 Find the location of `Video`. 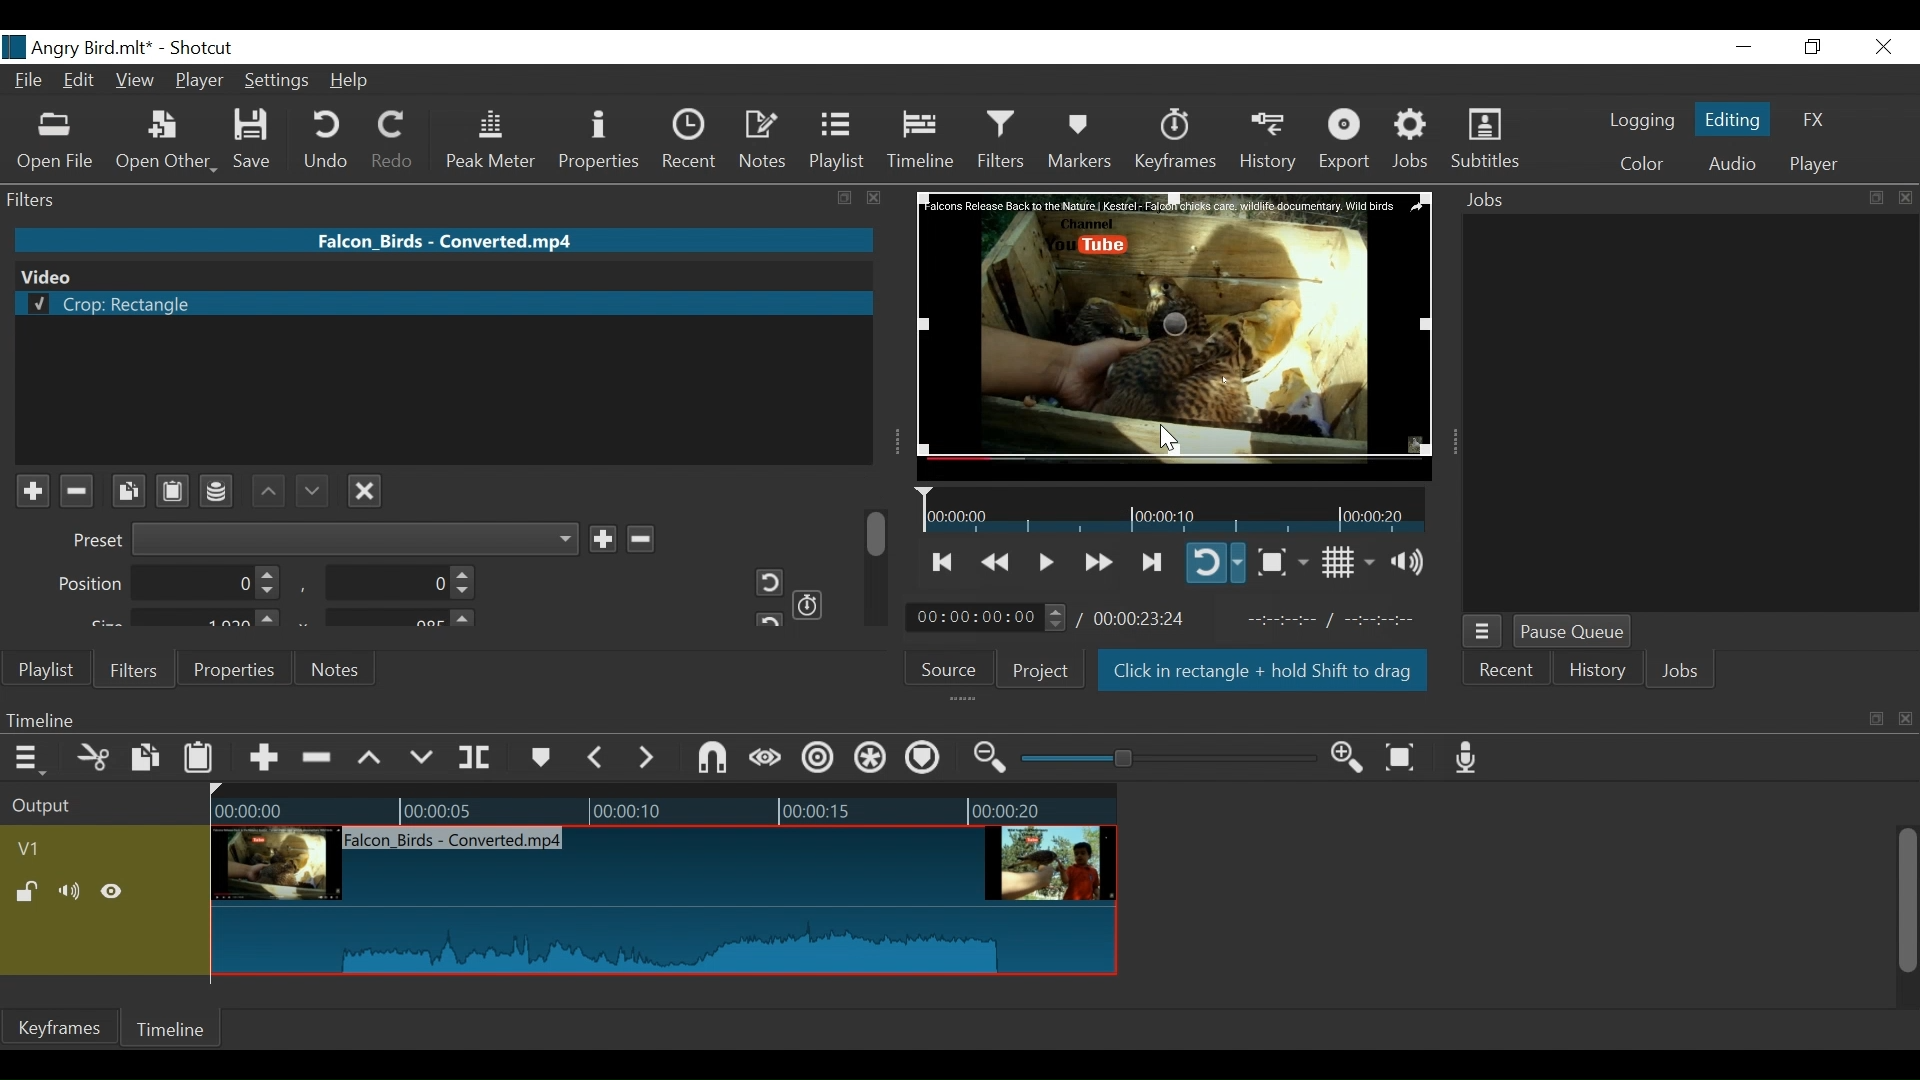

Video is located at coordinates (440, 275).